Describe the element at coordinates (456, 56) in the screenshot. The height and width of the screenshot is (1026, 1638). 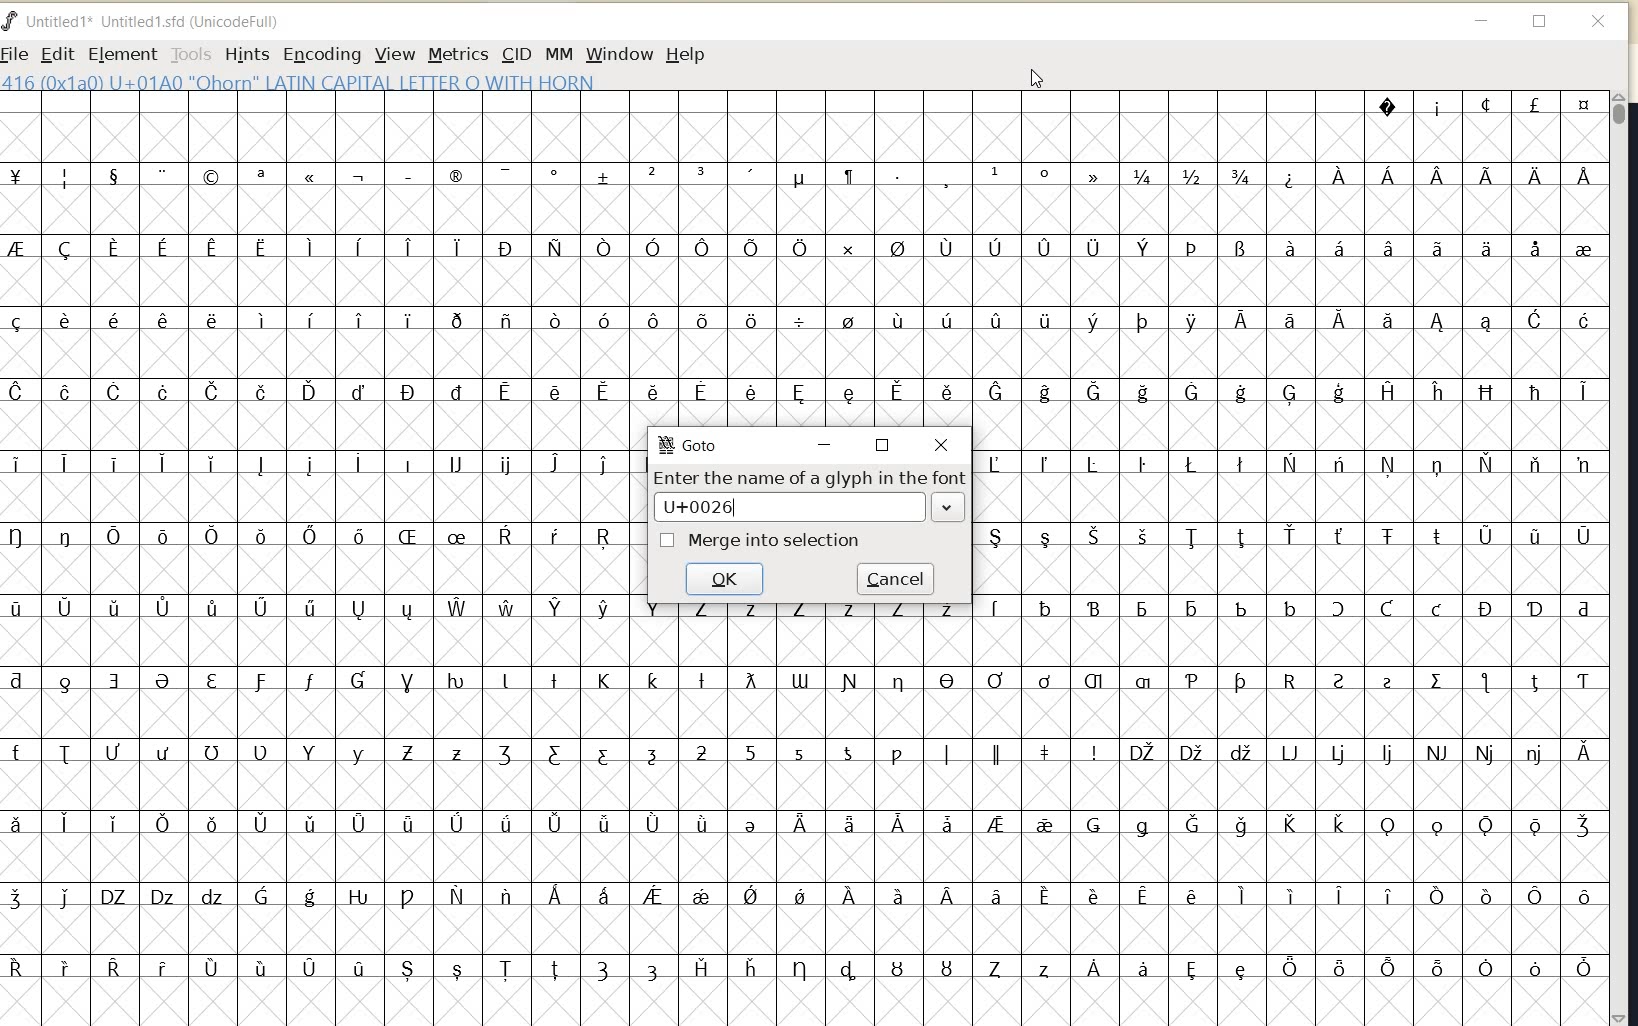
I see `METRICS` at that location.